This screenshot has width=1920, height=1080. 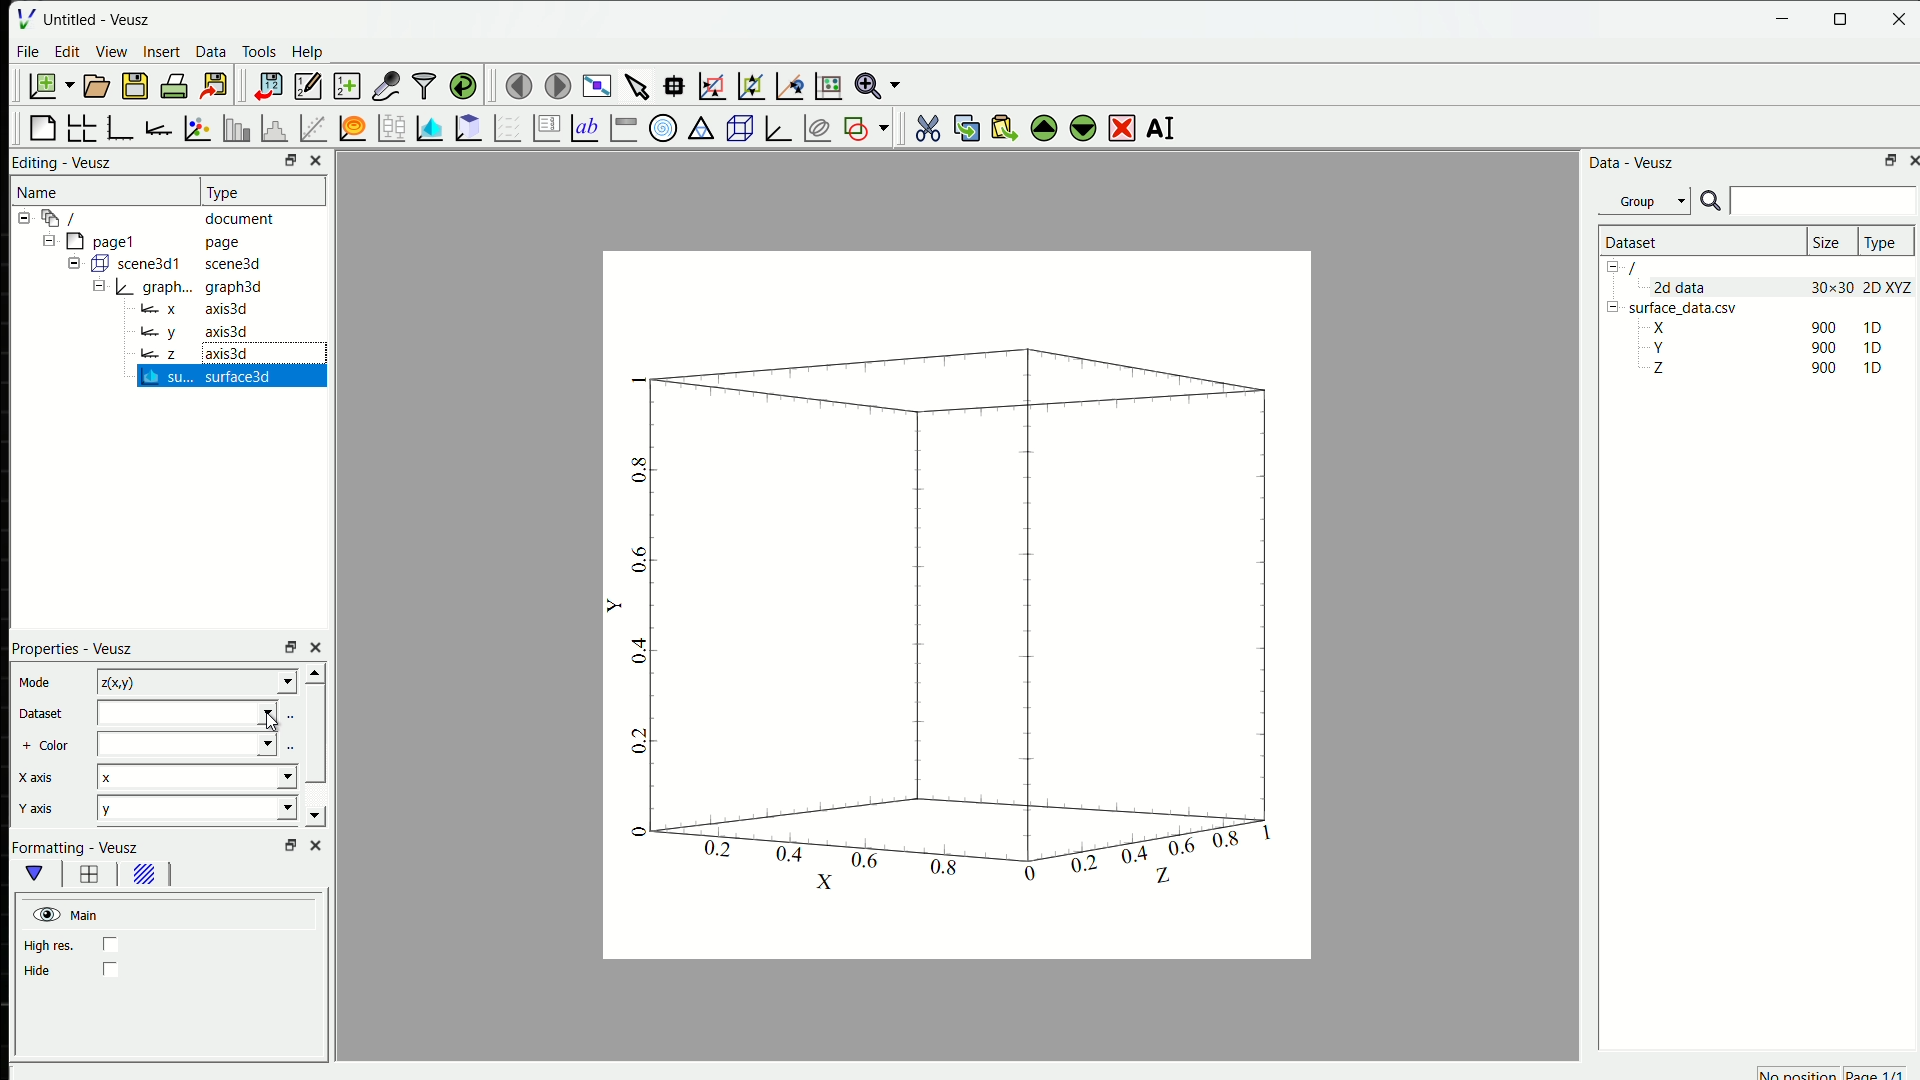 What do you see at coordinates (237, 289) in the screenshot?
I see `graph3d` at bounding box center [237, 289].